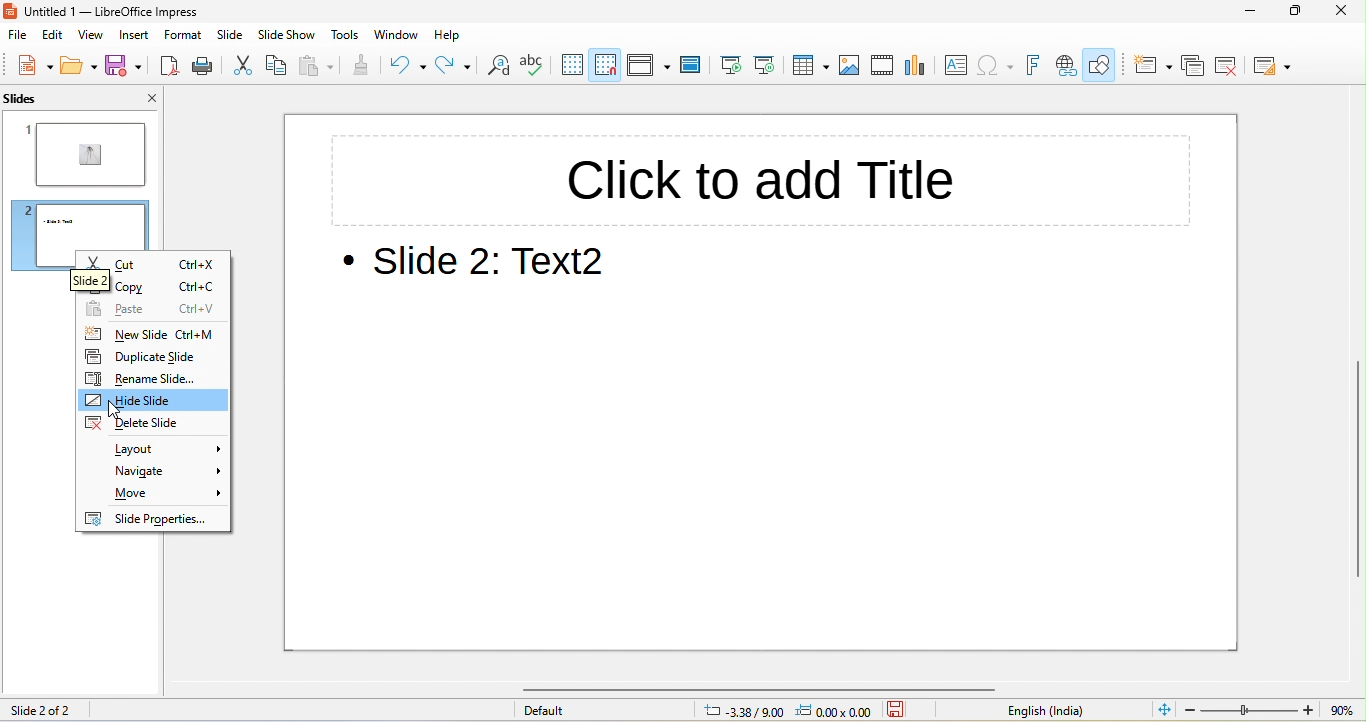 The width and height of the screenshot is (1366, 722). What do you see at coordinates (86, 153) in the screenshot?
I see `slide 1` at bounding box center [86, 153].